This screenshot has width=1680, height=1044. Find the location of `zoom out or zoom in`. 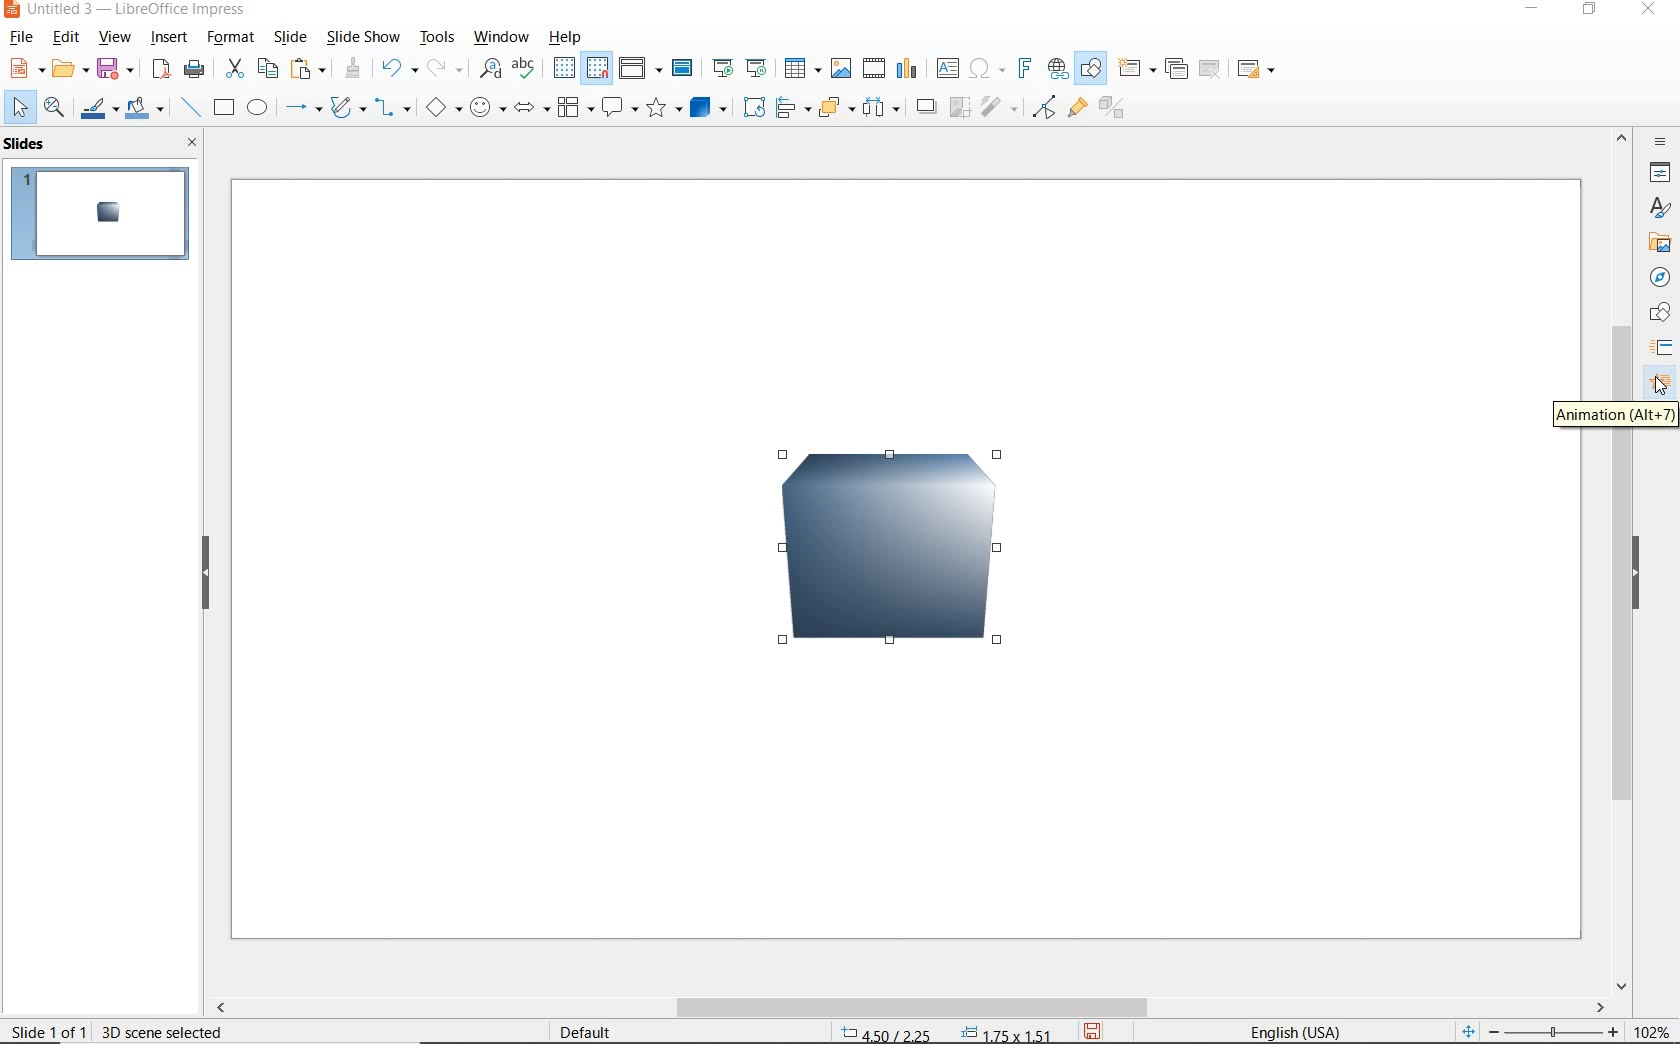

zoom out or zoom in is located at coordinates (1537, 1030).